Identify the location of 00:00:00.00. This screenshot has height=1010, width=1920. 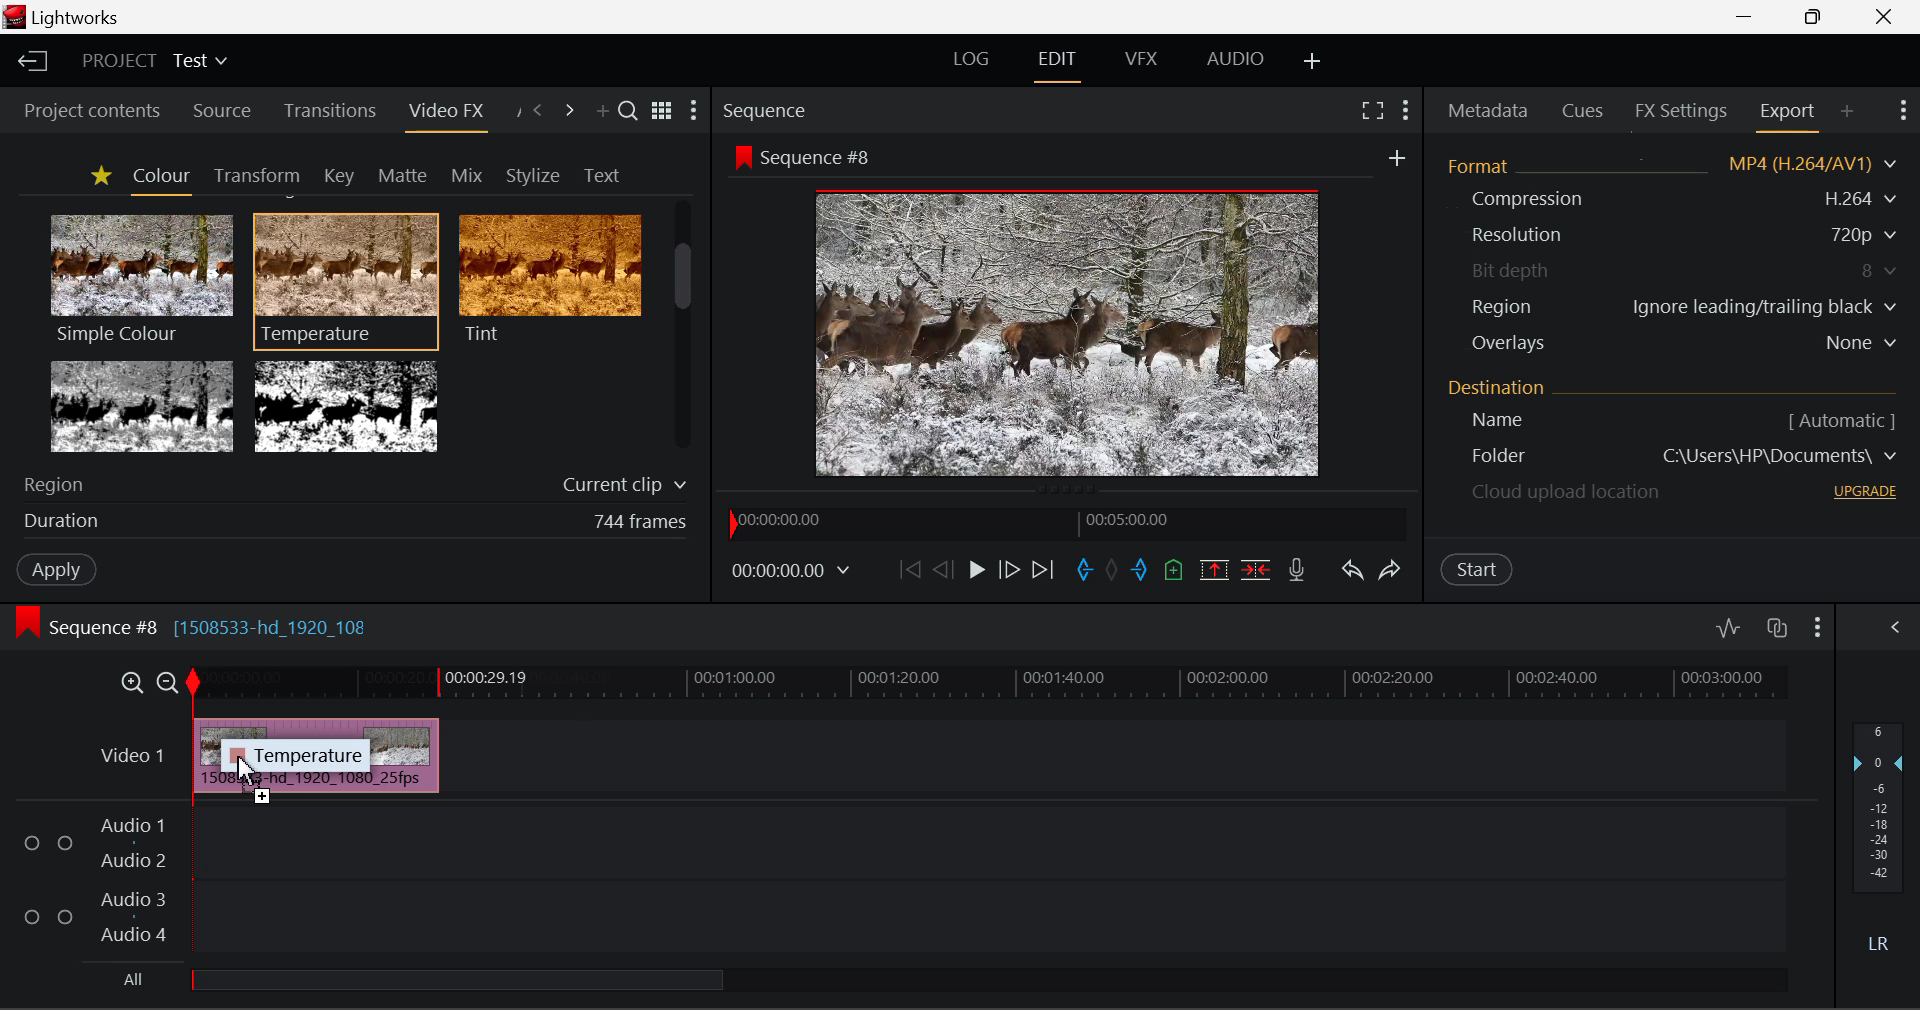
(784, 521).